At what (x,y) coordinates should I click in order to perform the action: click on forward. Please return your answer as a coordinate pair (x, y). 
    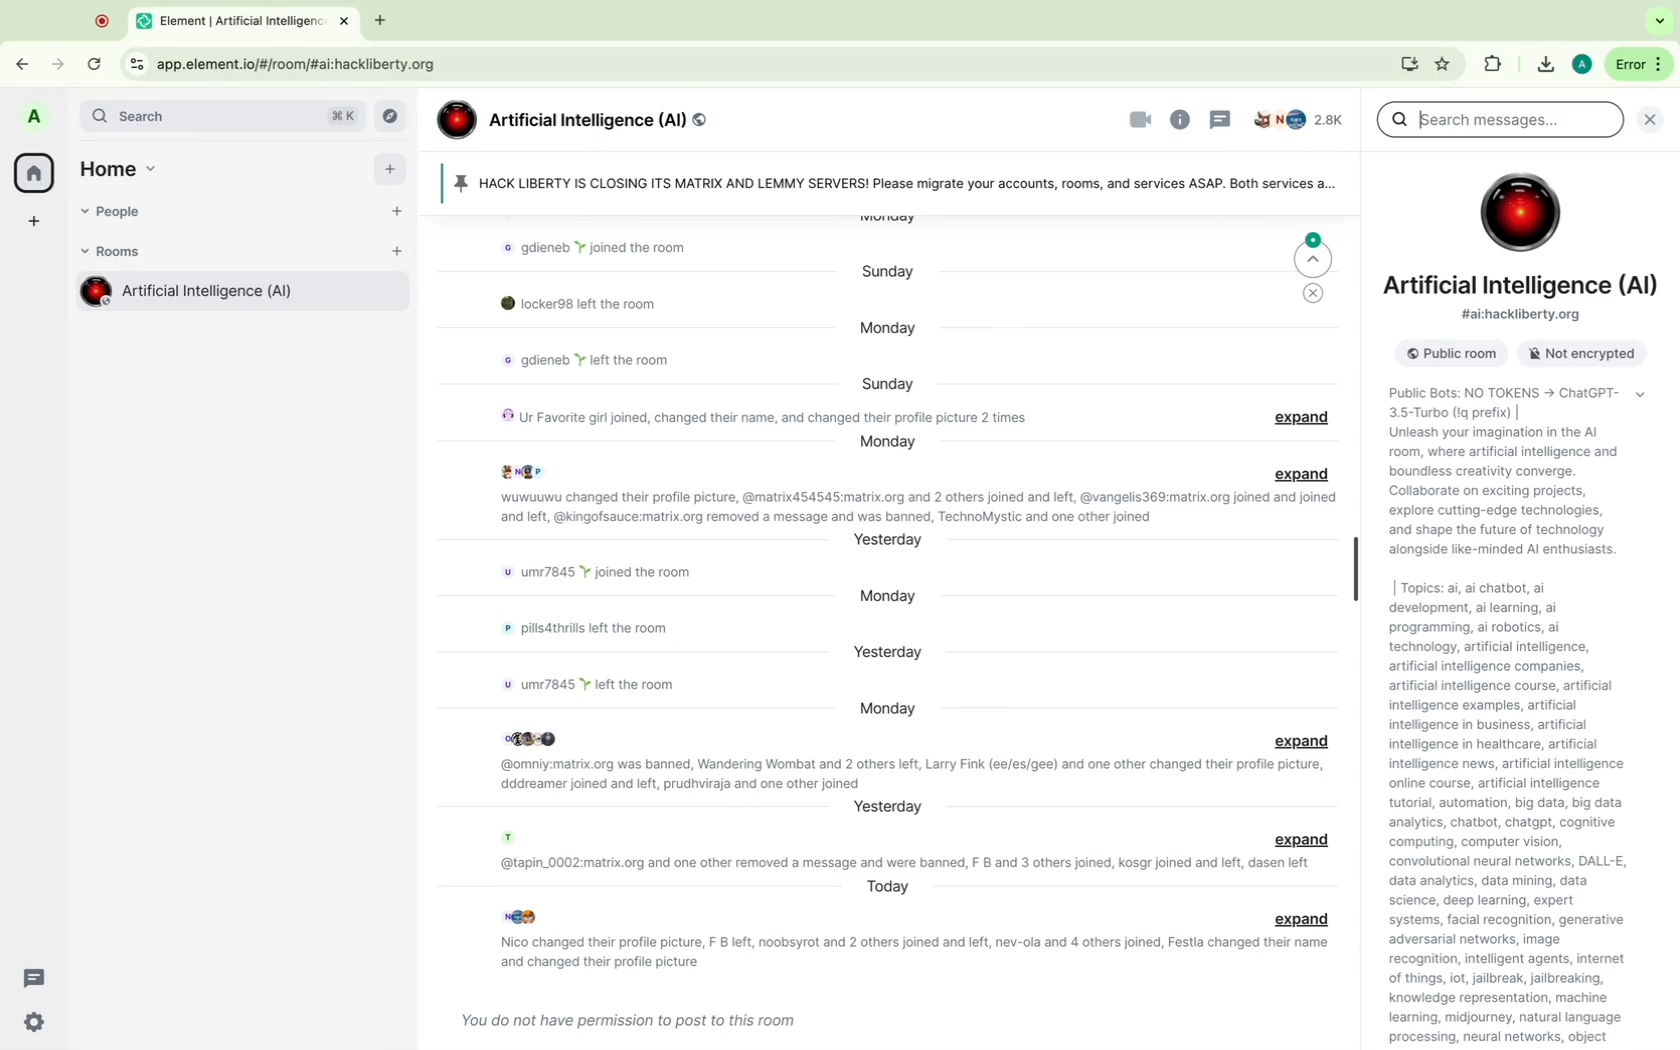
    Looking at the image, I should click on (55, 58).